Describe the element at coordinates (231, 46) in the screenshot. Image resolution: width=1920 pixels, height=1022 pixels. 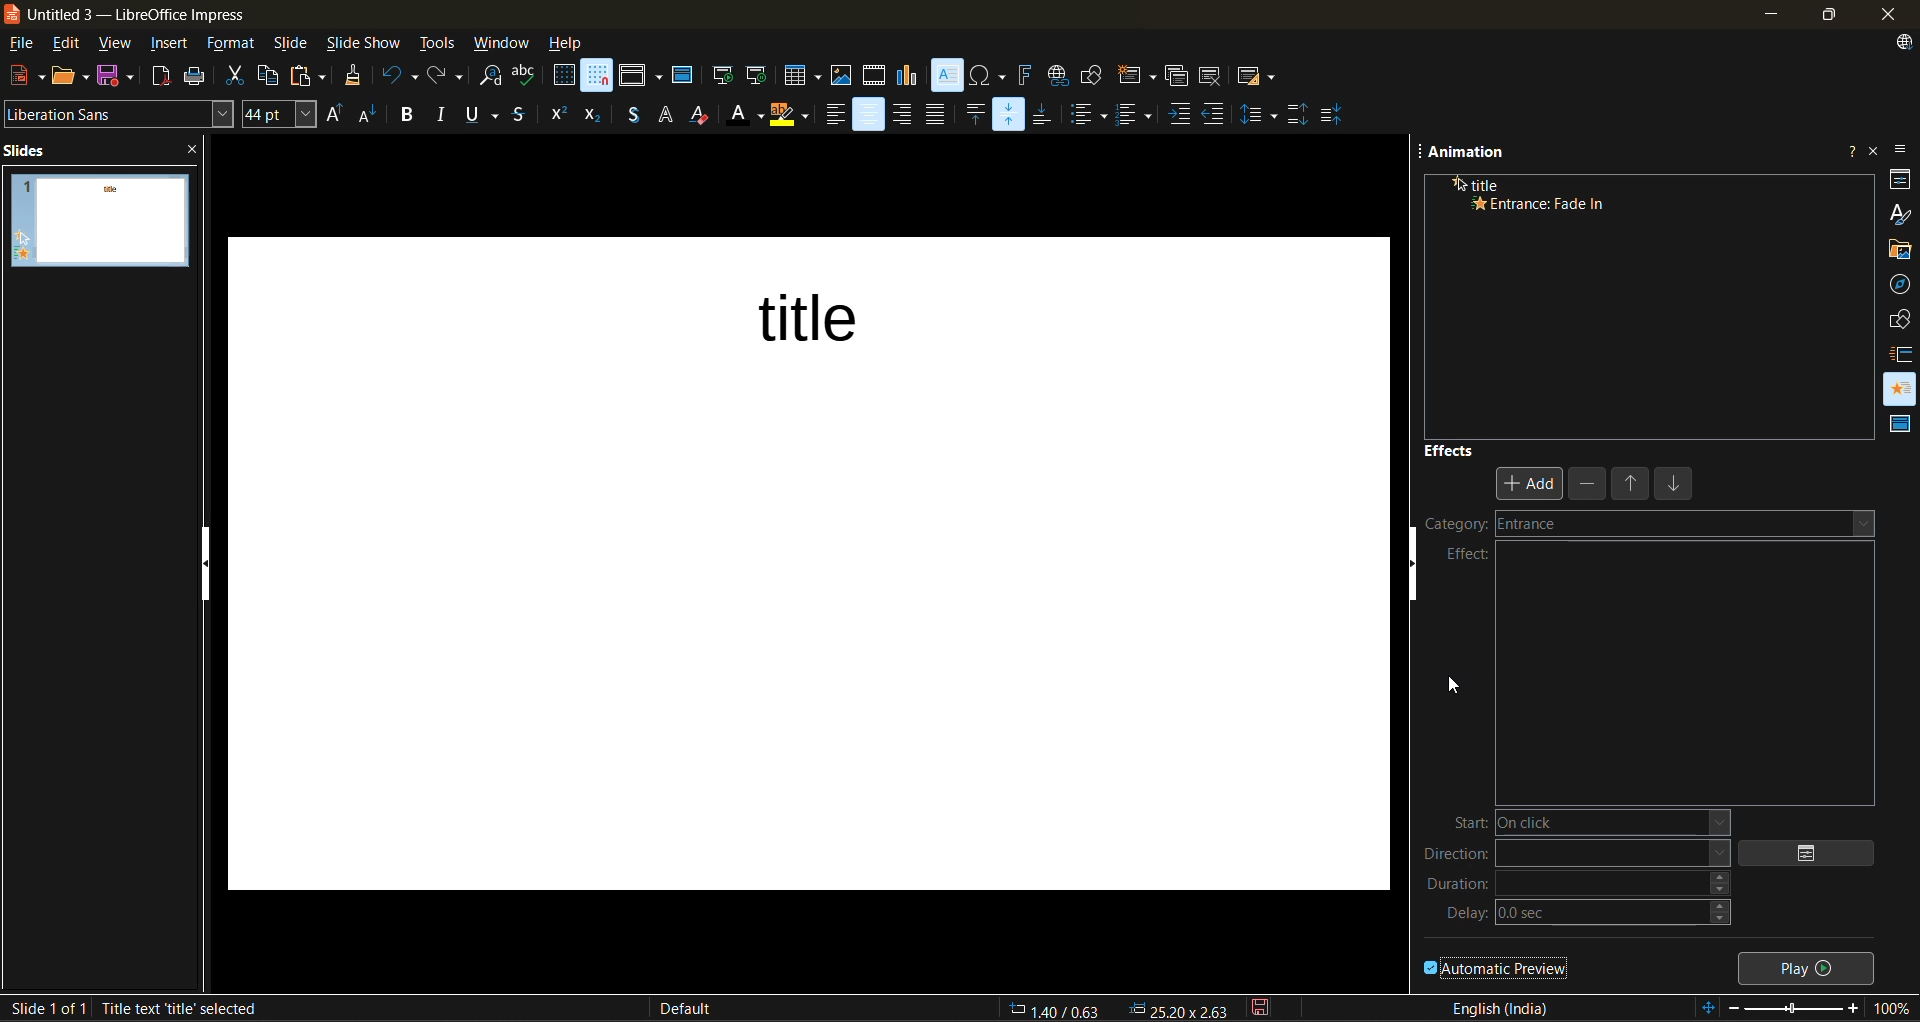
I see `format` at that location.